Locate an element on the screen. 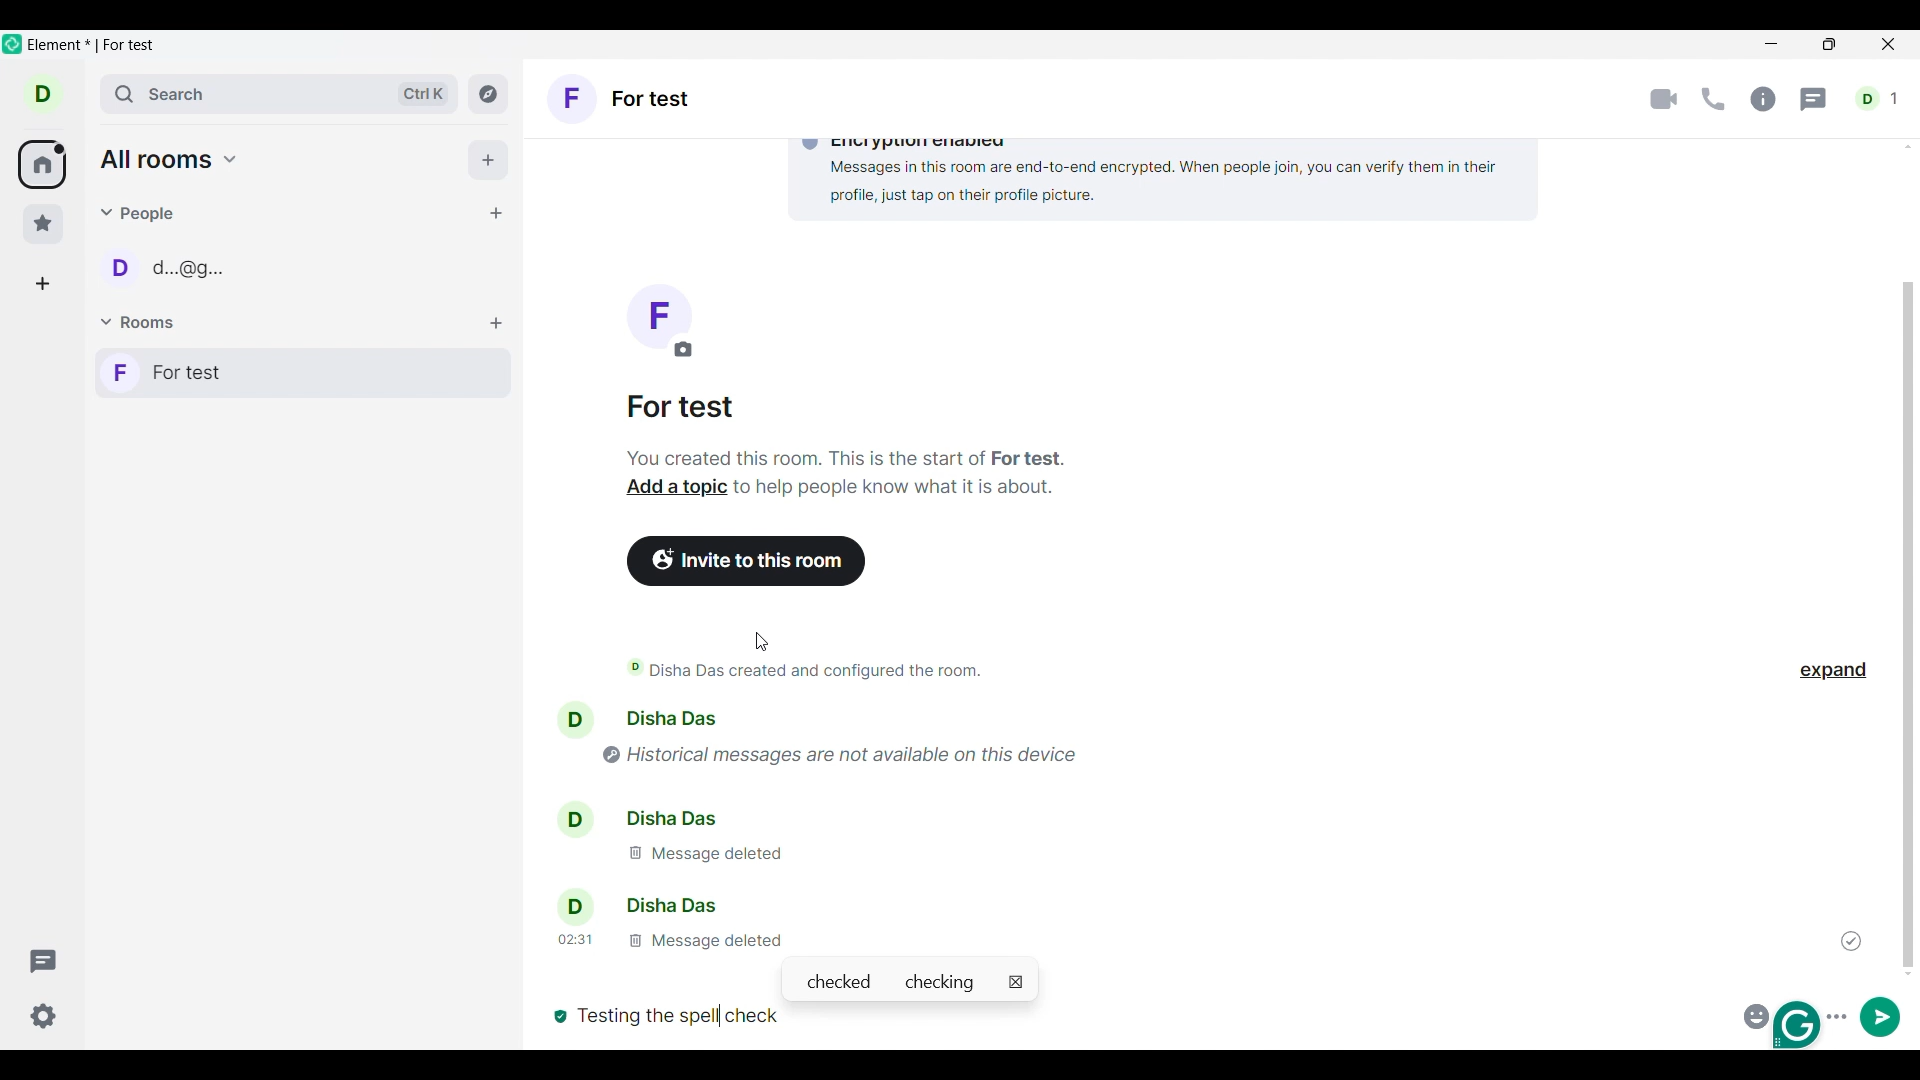 The height and width of the screenshot is (1080, 1920). Vertical slide bar is located at coordinates (1908, 625).